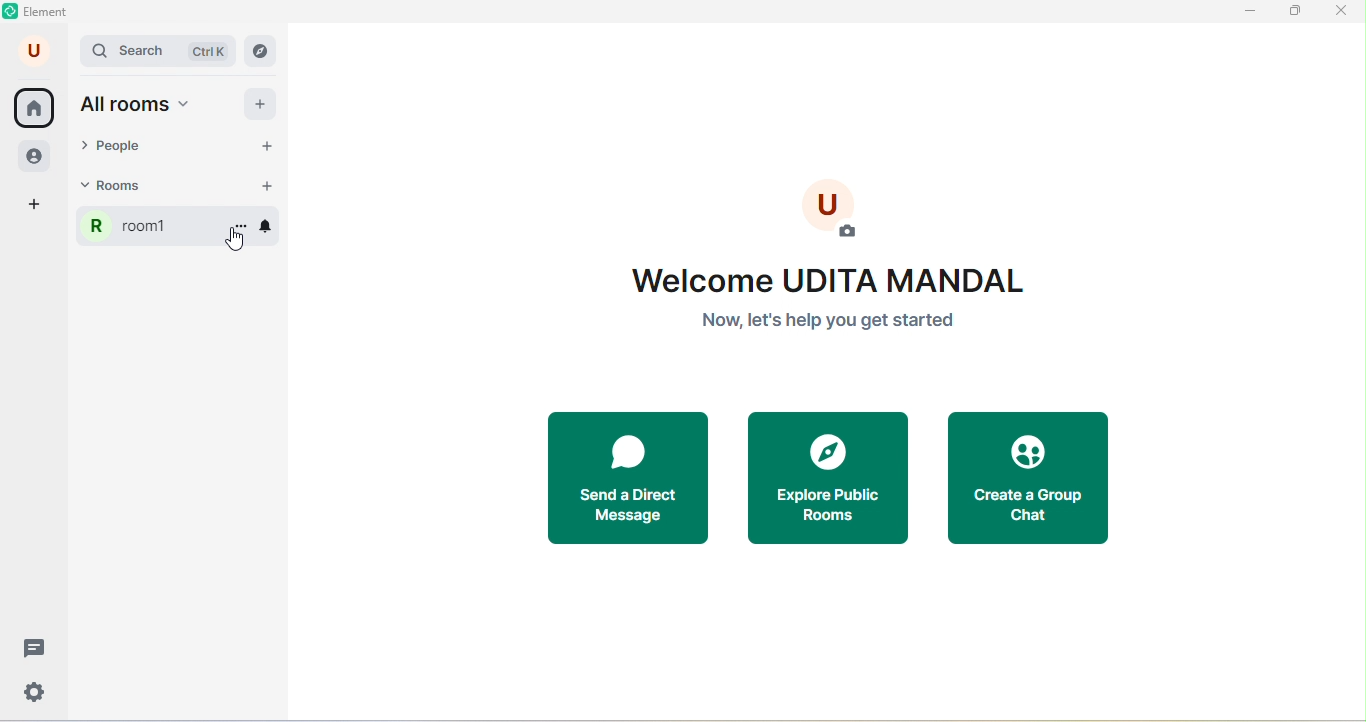 The image size is (1366, 722). I want to click on people, so click(117, 147).